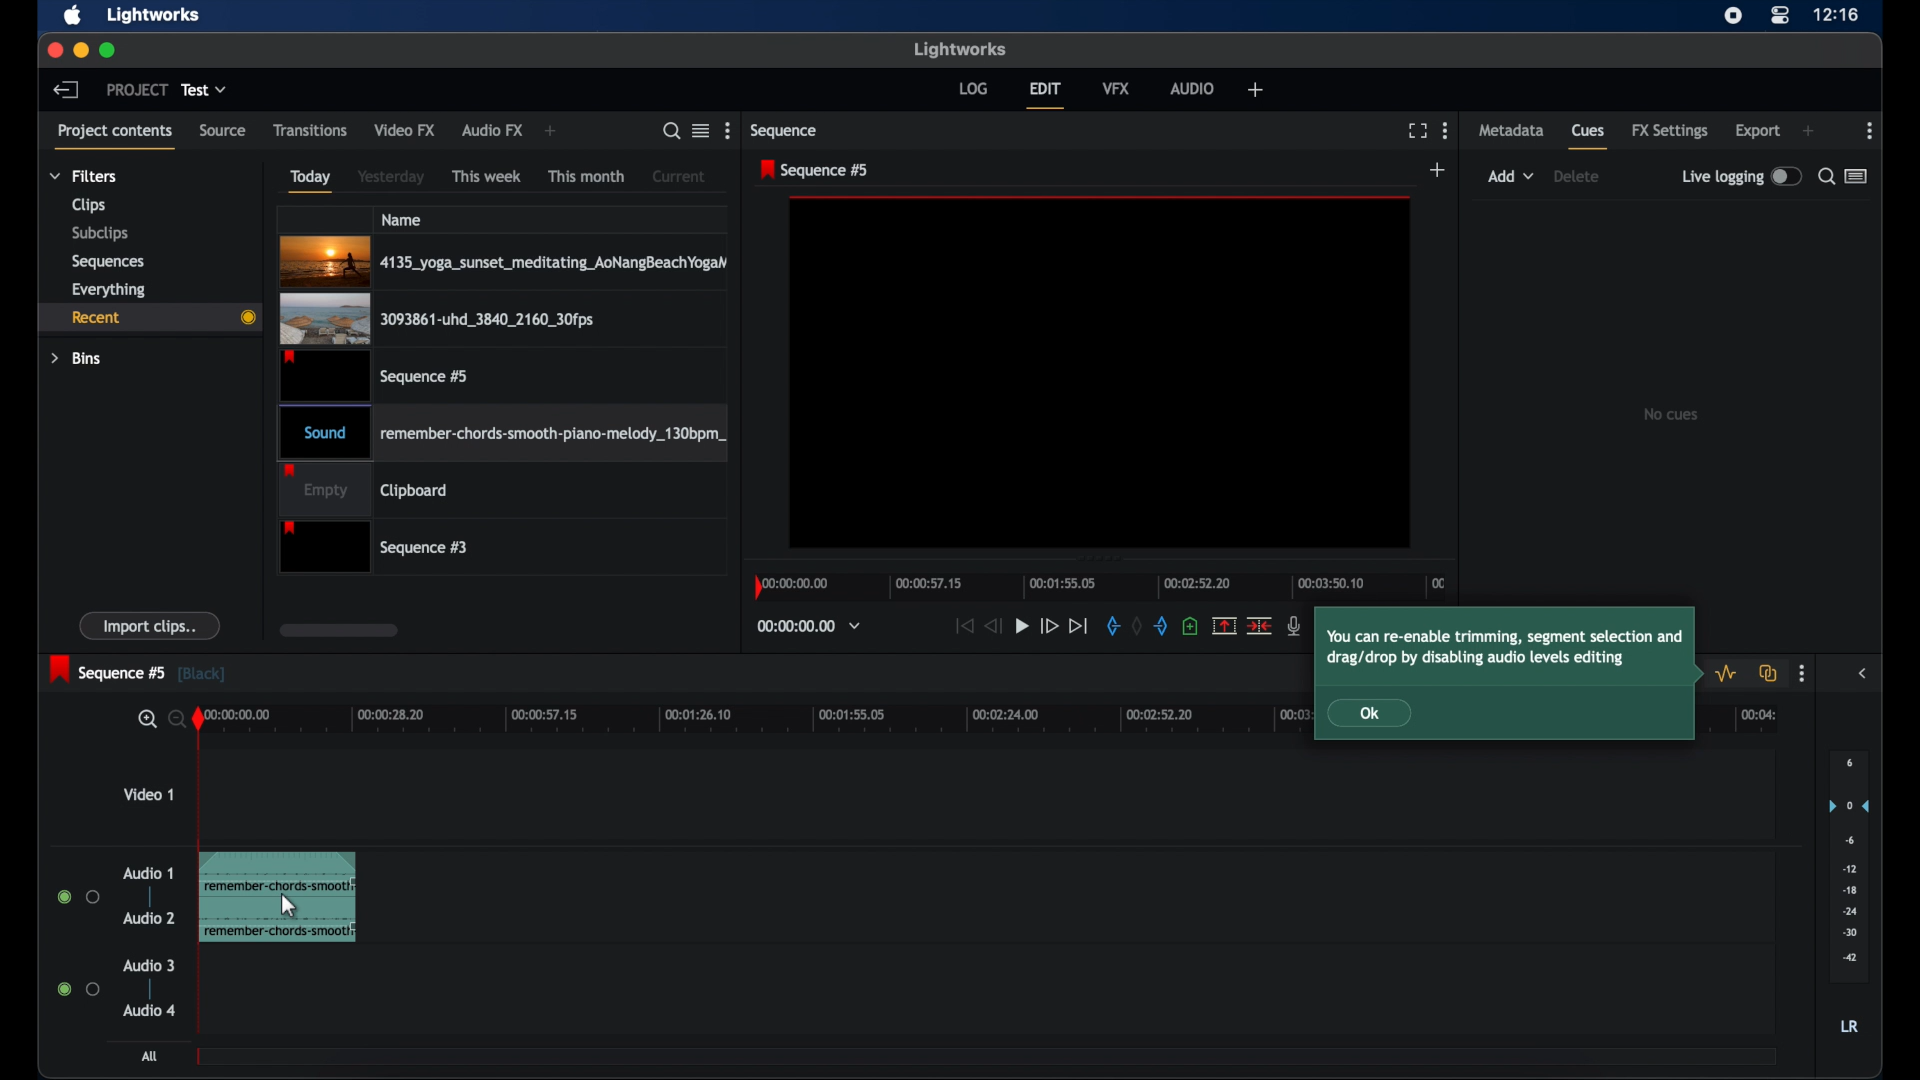 Image resolution: width=1920 pixels, height=1080 pixels. What do you see at coordinates (1022, 627) in the screenshot?
I see `play ` at bounding box center [1022, 627].